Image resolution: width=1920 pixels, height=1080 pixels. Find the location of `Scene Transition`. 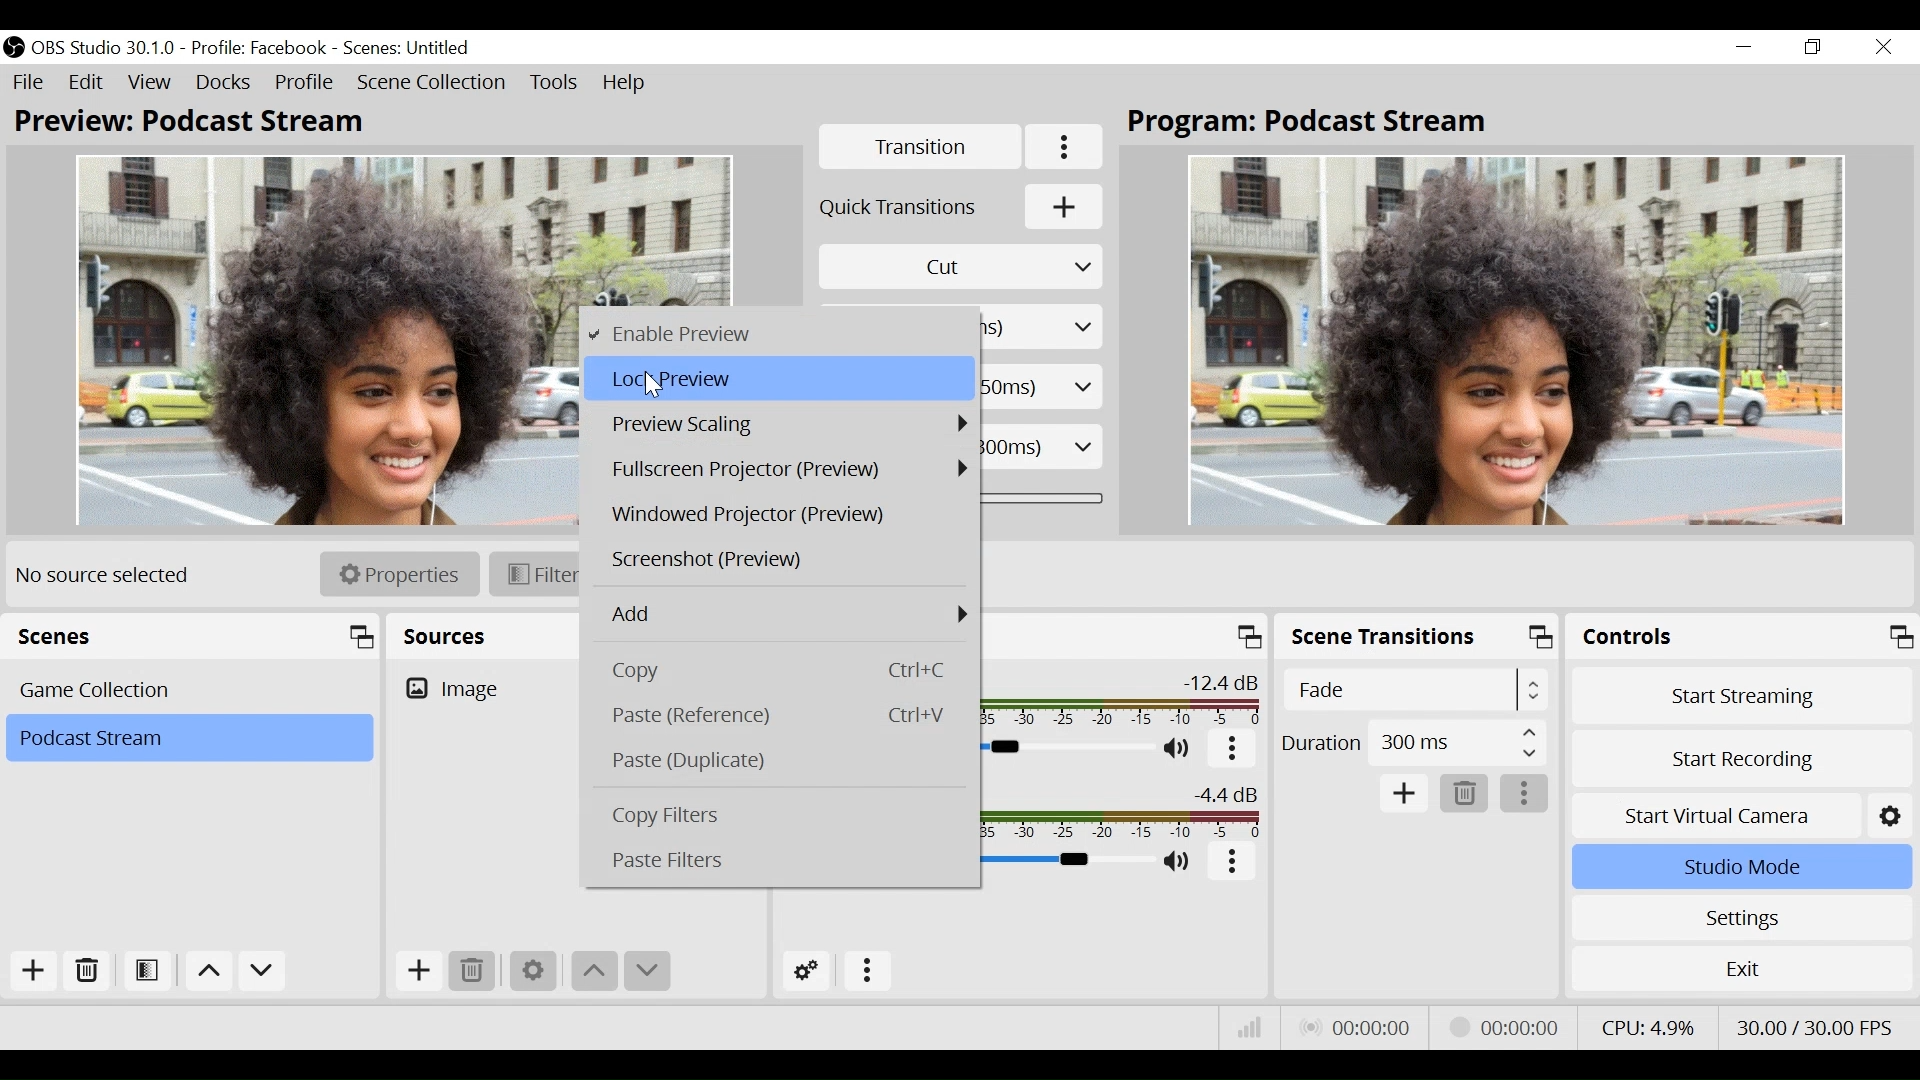

Scene Transition is located at coordinates (1415, 634).